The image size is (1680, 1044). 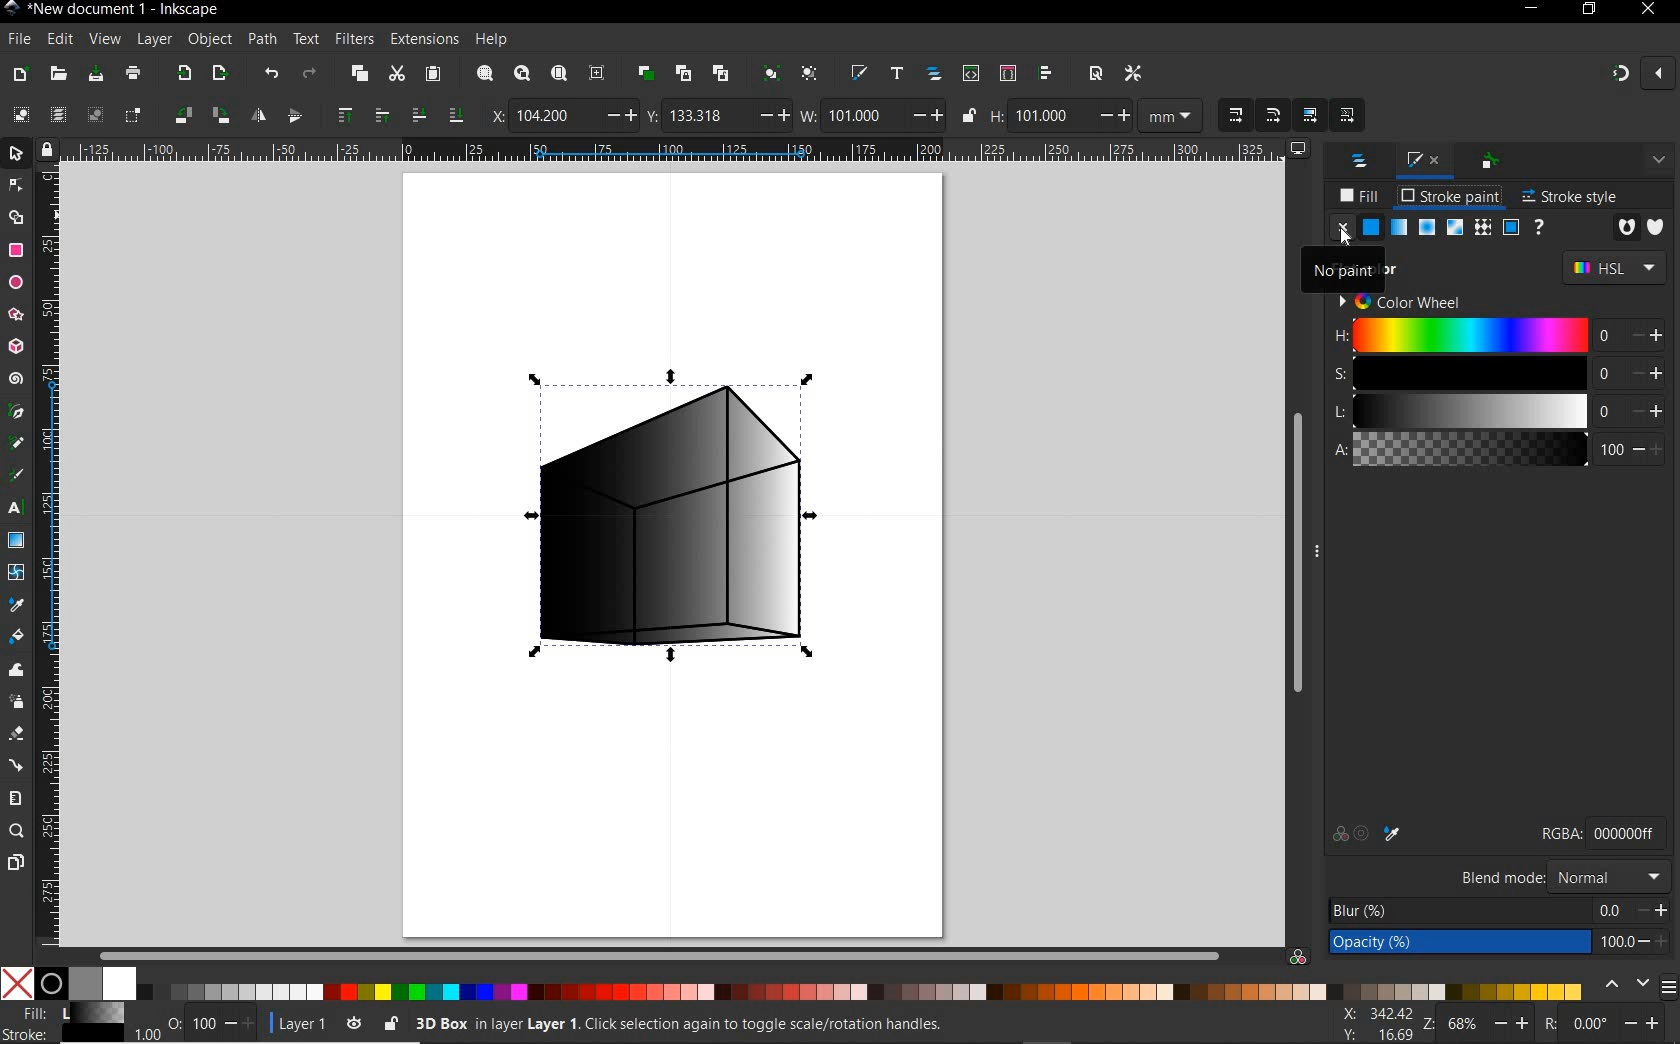 I want to click on TWEAK TOOL, so click(x=16, y=670).